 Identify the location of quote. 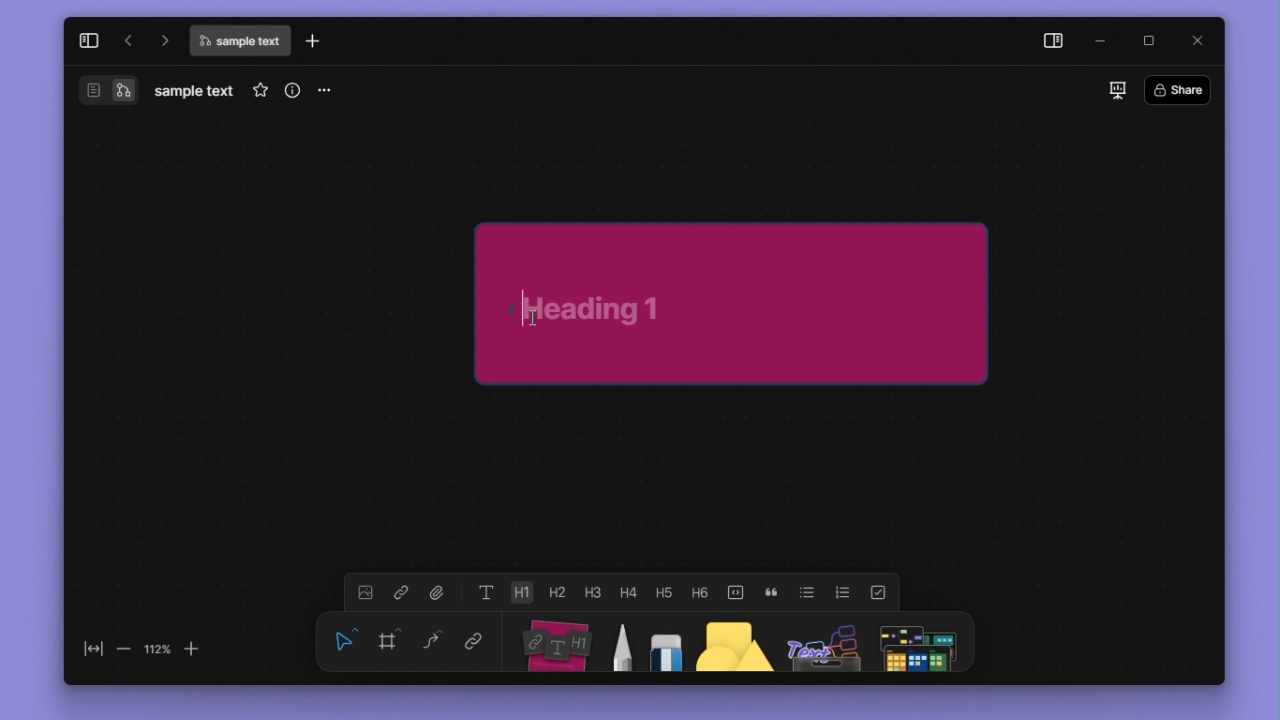
(771, 593).